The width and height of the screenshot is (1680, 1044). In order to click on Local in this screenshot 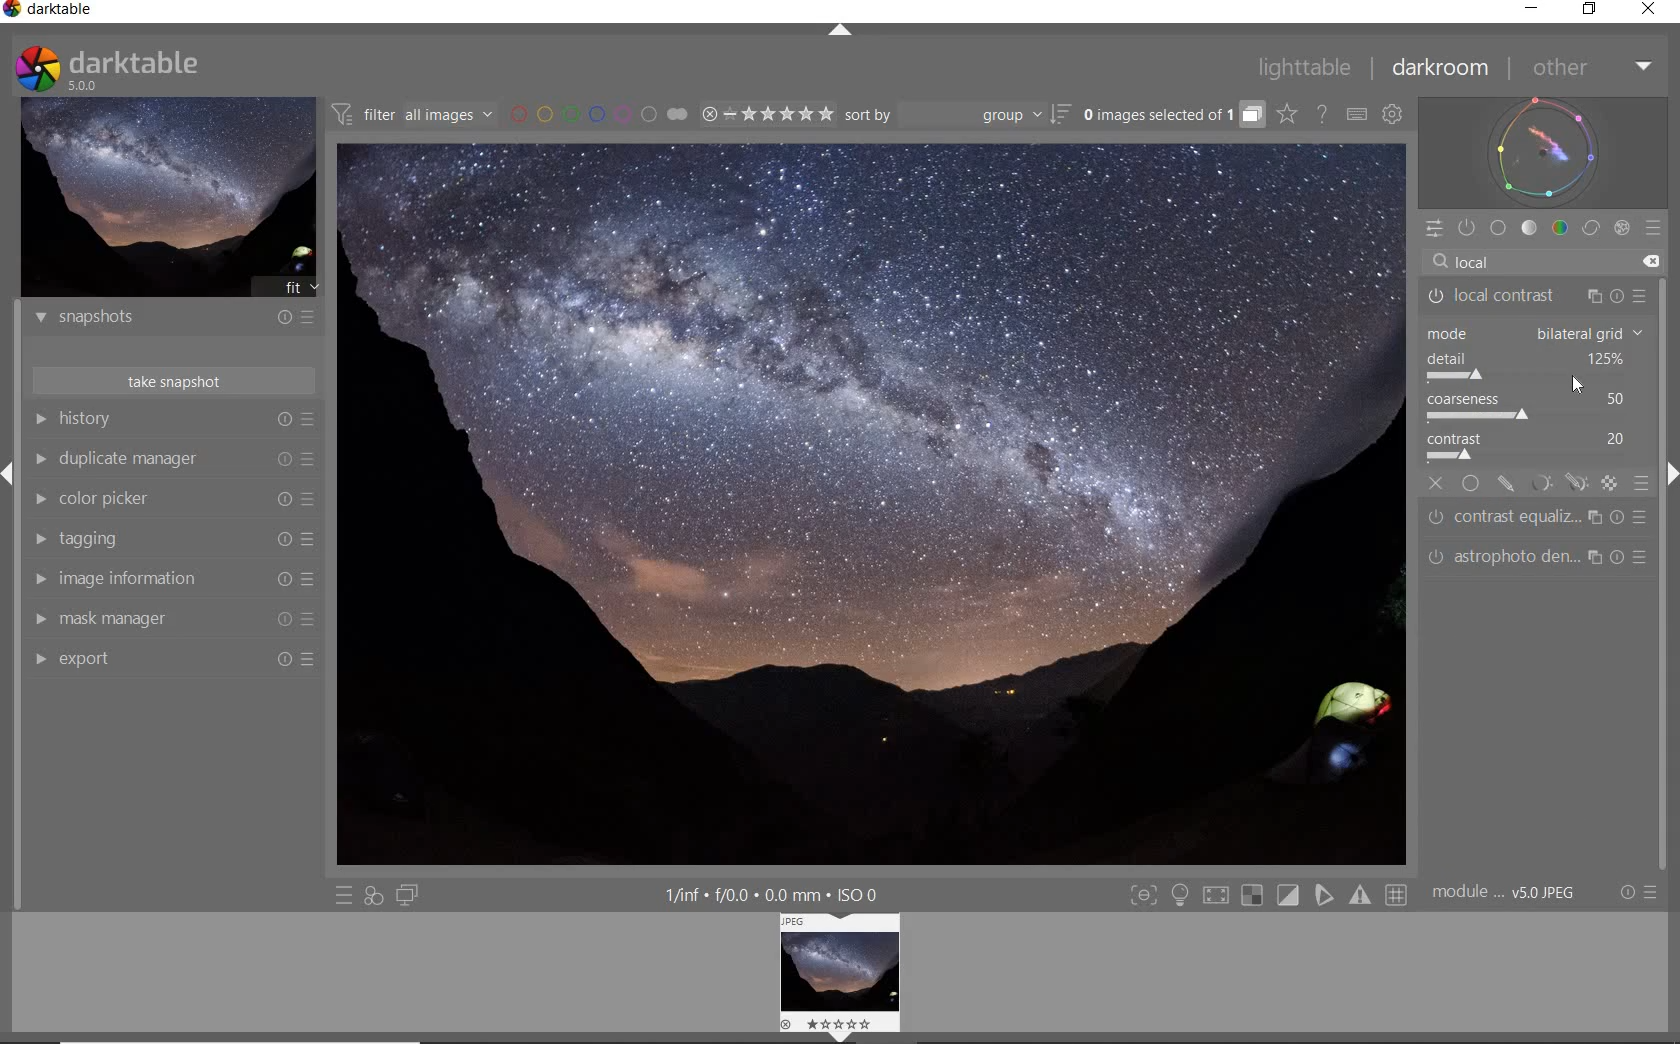, I will do `click(1531, 258)`.